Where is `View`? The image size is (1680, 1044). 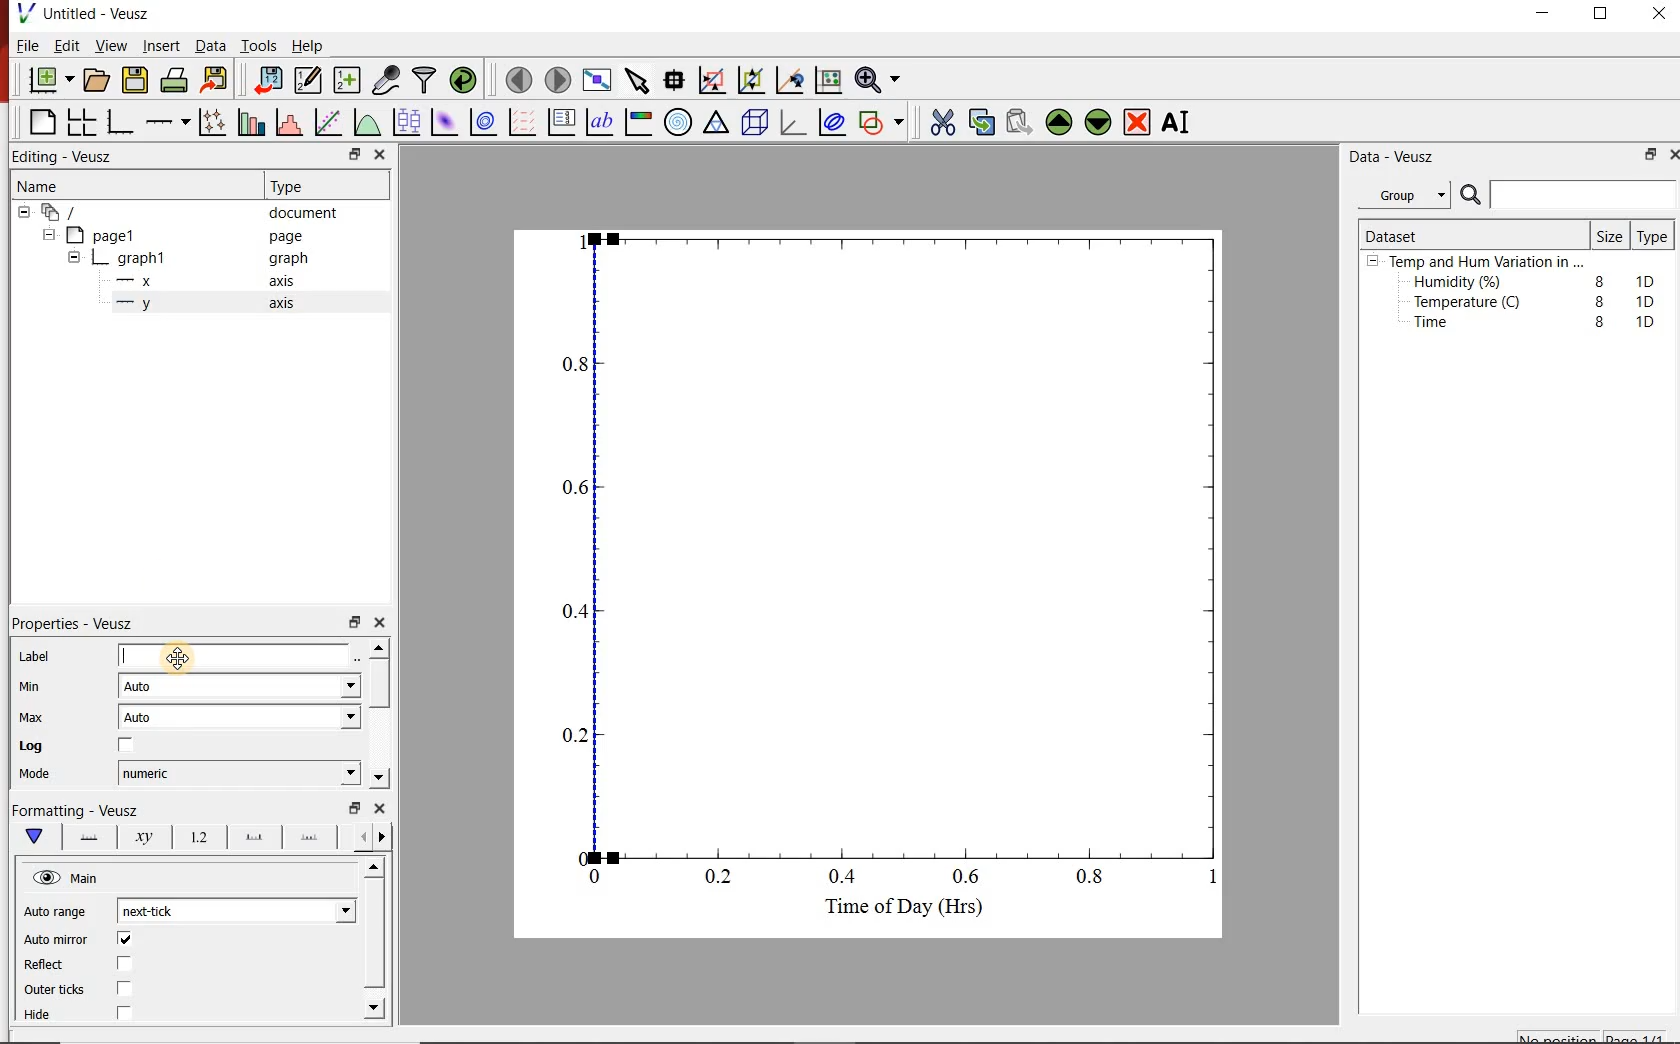 View is located at coordinates (111, 46).